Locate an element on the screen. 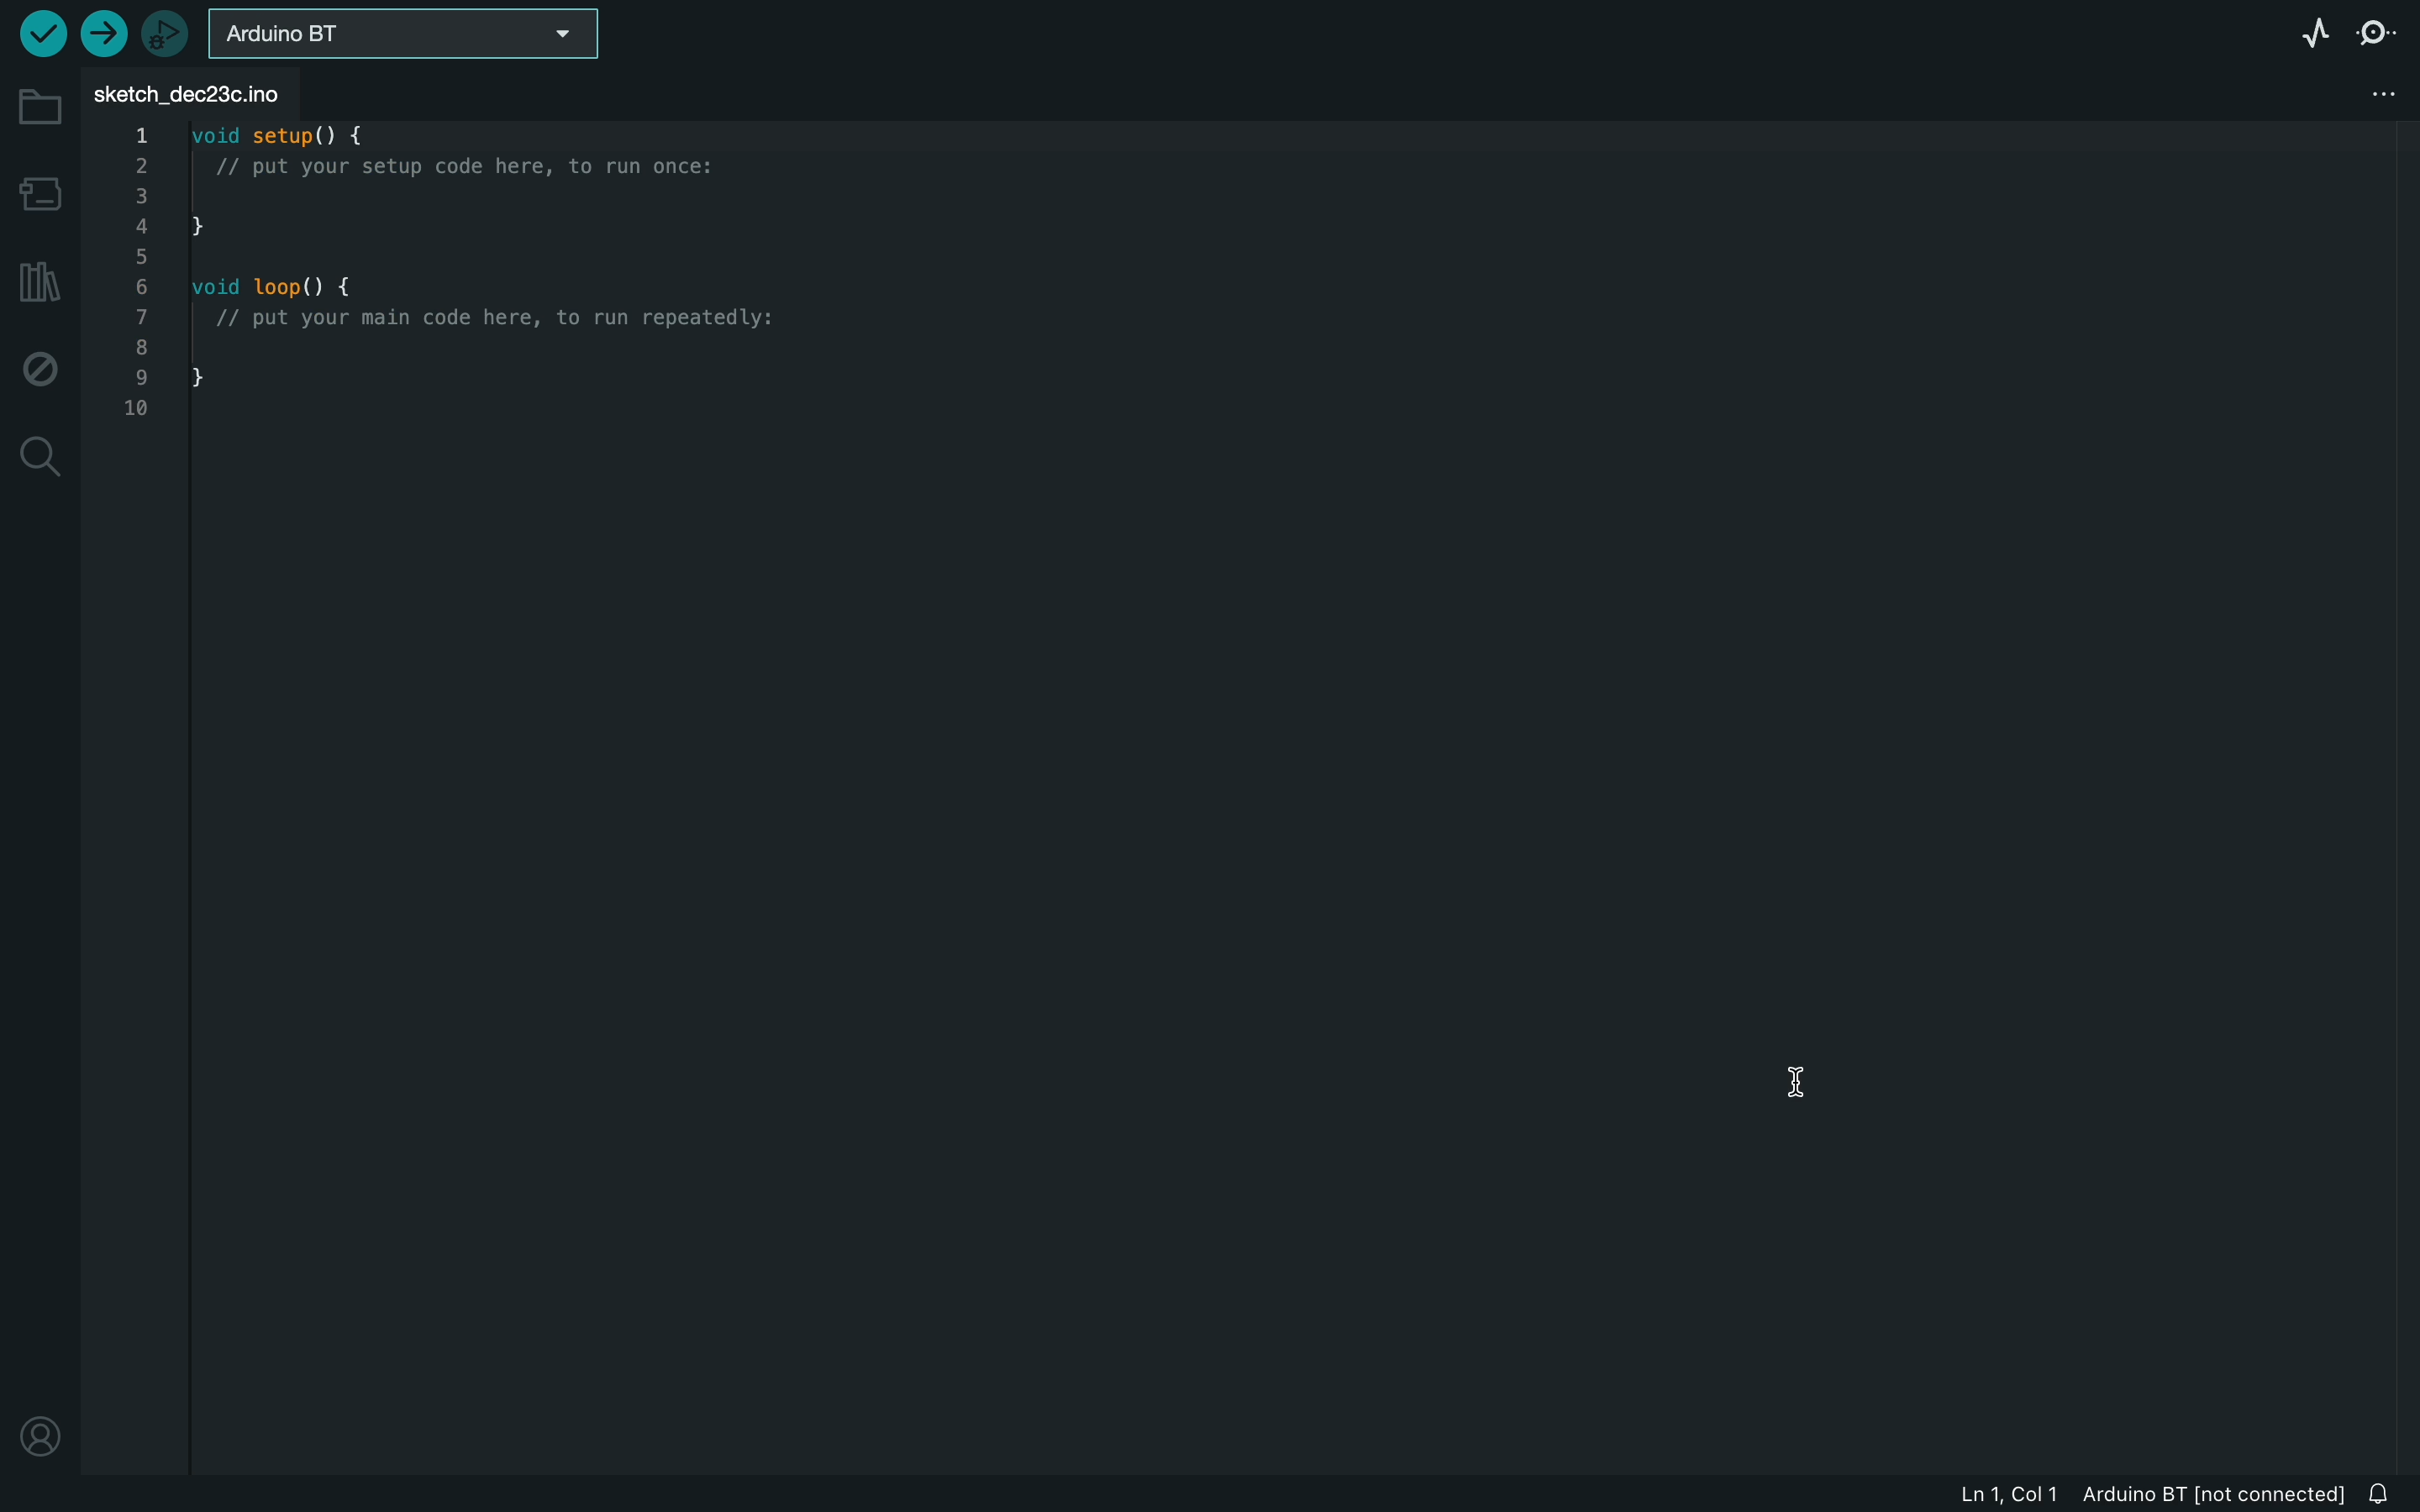  debugger is located at coordinates (170, 32).